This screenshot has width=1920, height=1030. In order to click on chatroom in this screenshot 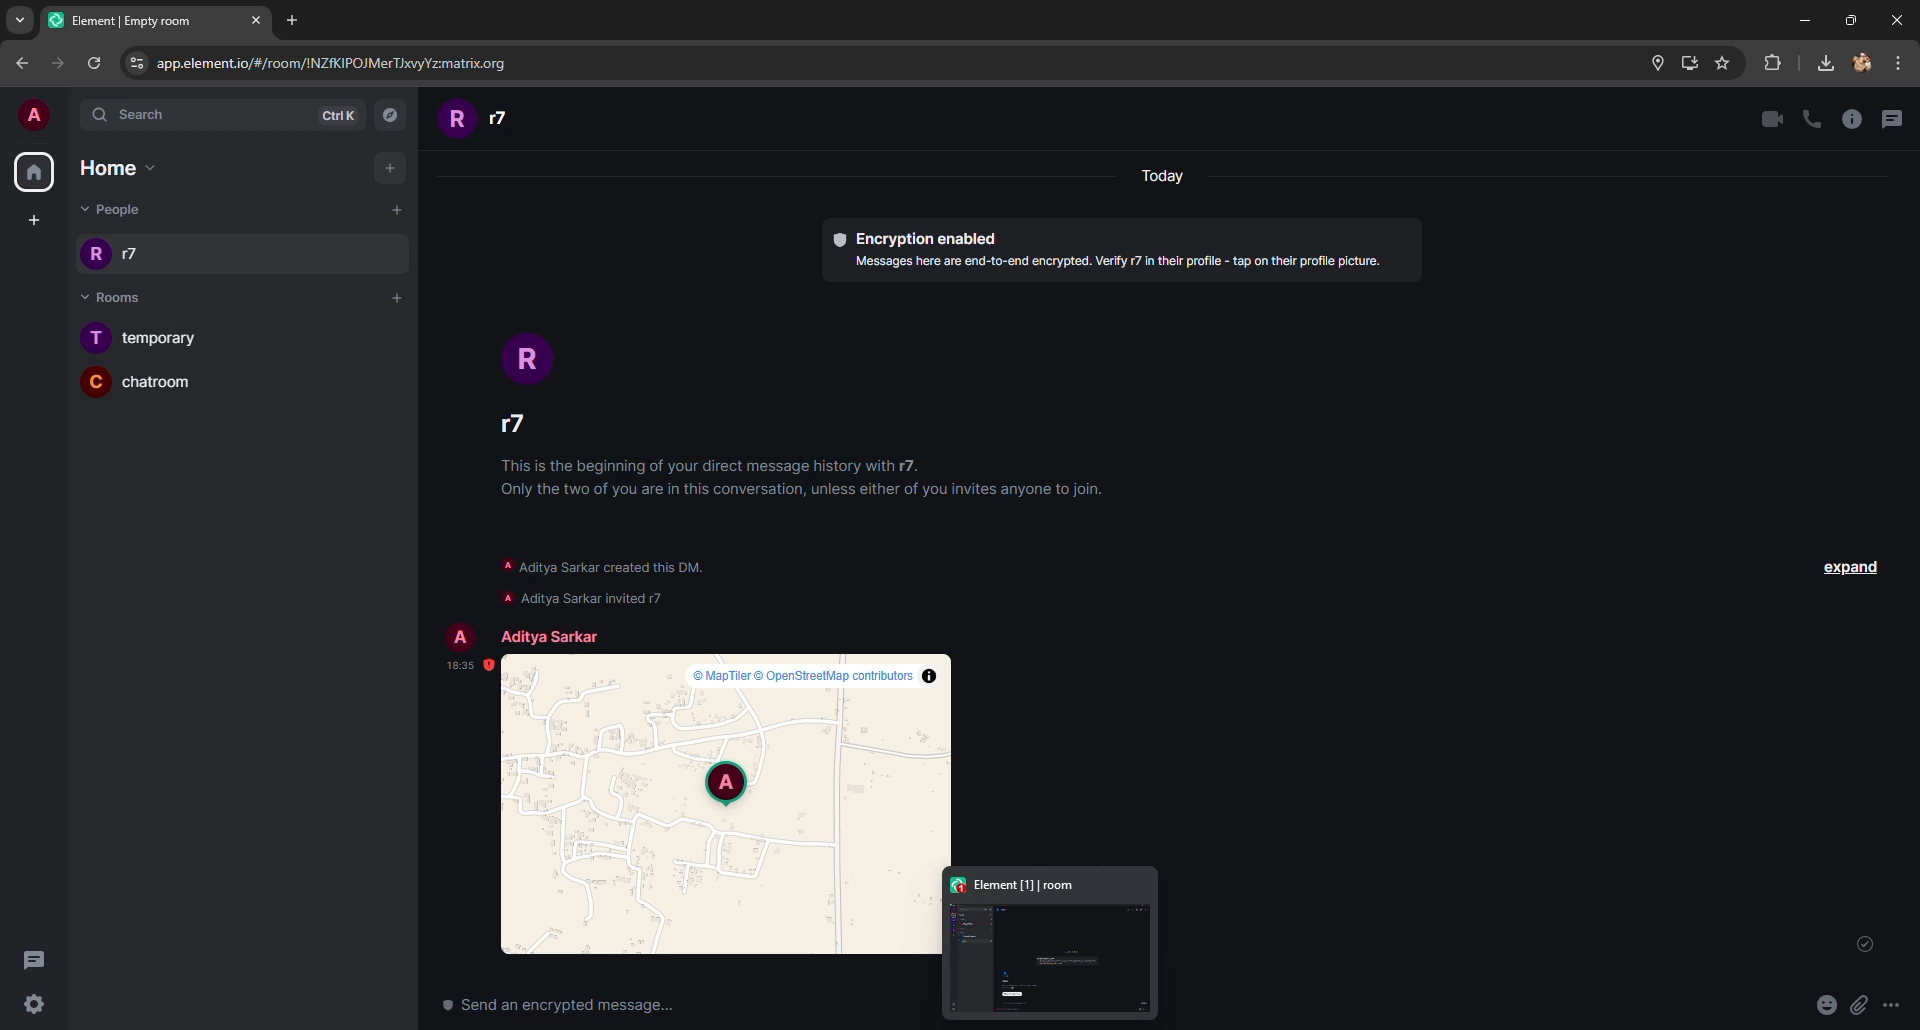, I will do `click(151, 387)`.